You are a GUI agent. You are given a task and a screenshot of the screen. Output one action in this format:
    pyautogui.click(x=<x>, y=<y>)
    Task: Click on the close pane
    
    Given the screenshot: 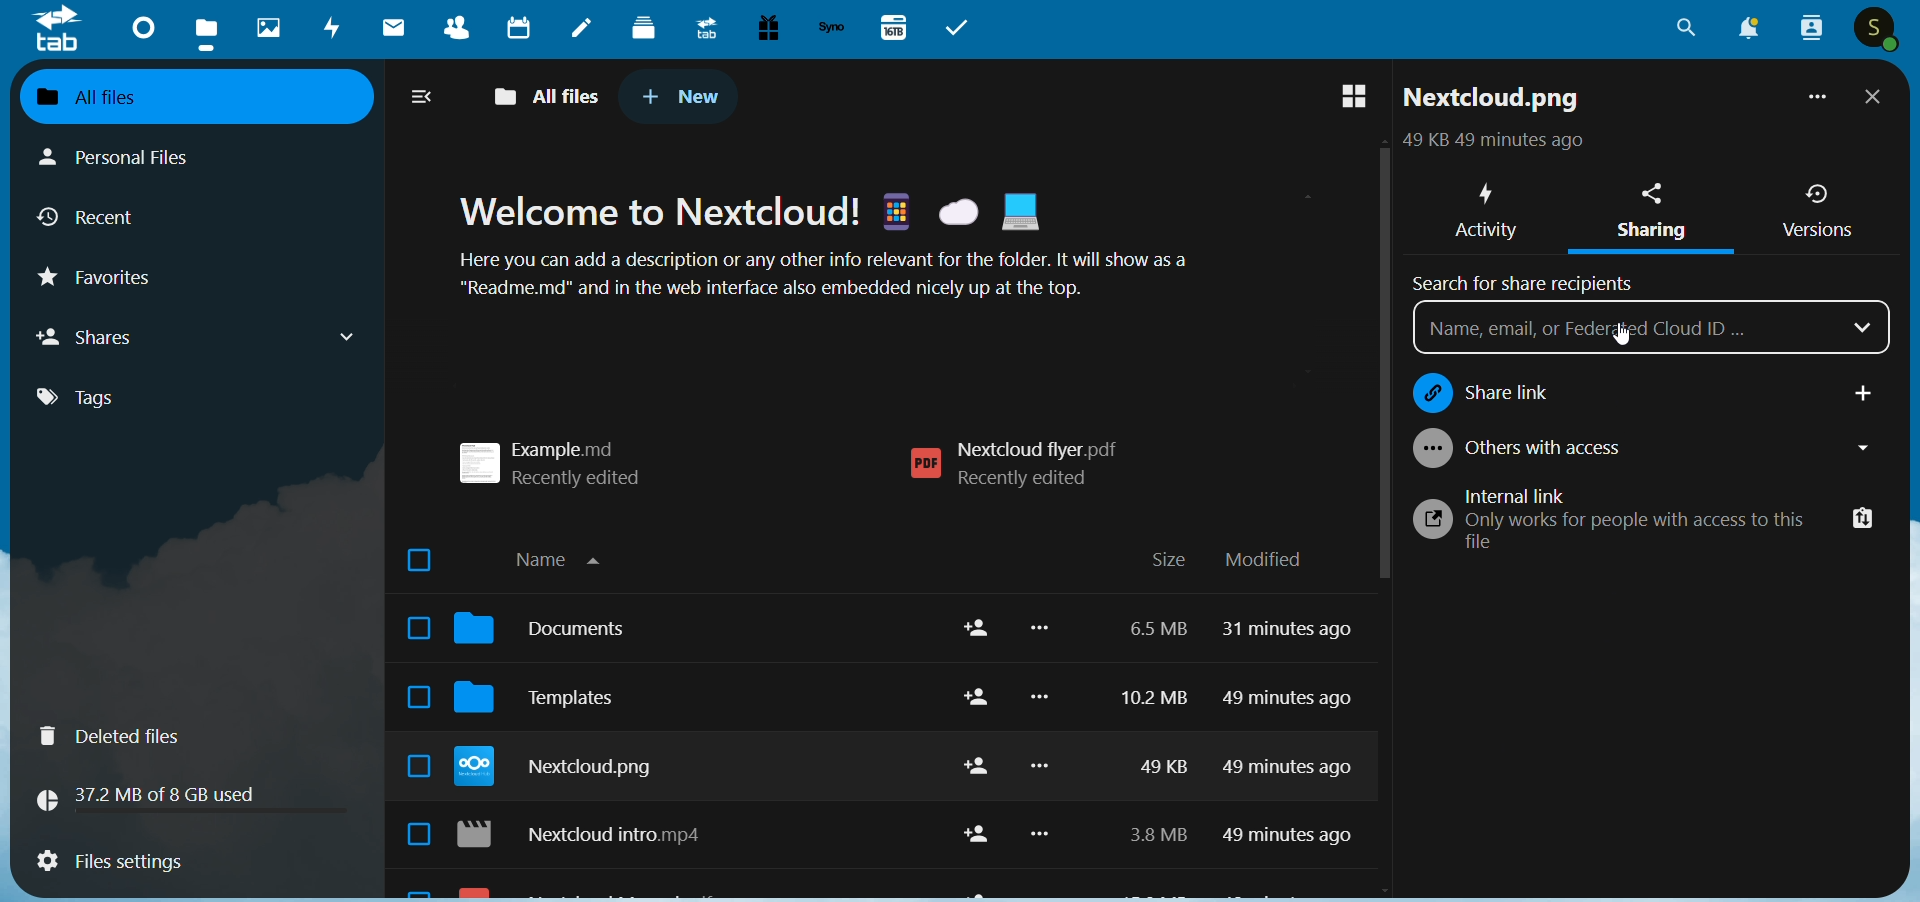 What is the action you would take?
    pyautogui.click(x=1874, y=99)
    